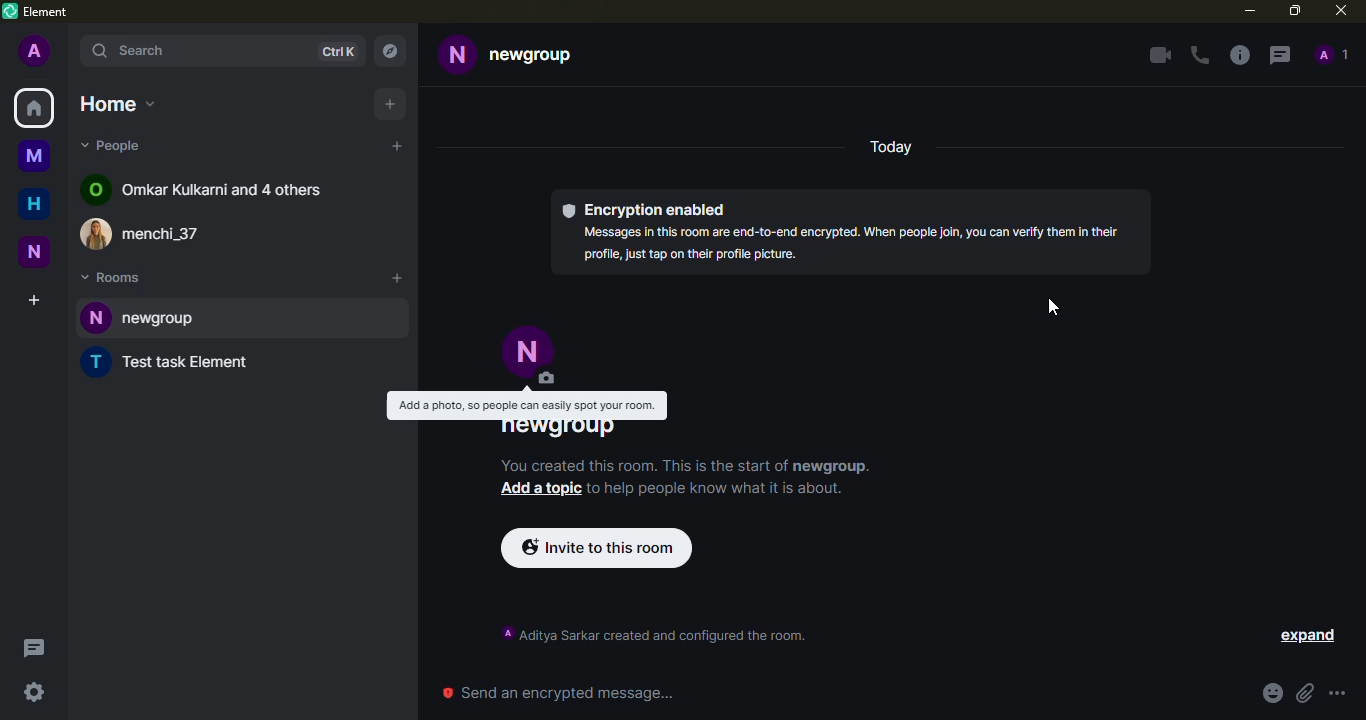 This screenshot has width=1366, height=720. Describe the element at coordinates (34, 300) in the screenshot. I see `create space` at that location.